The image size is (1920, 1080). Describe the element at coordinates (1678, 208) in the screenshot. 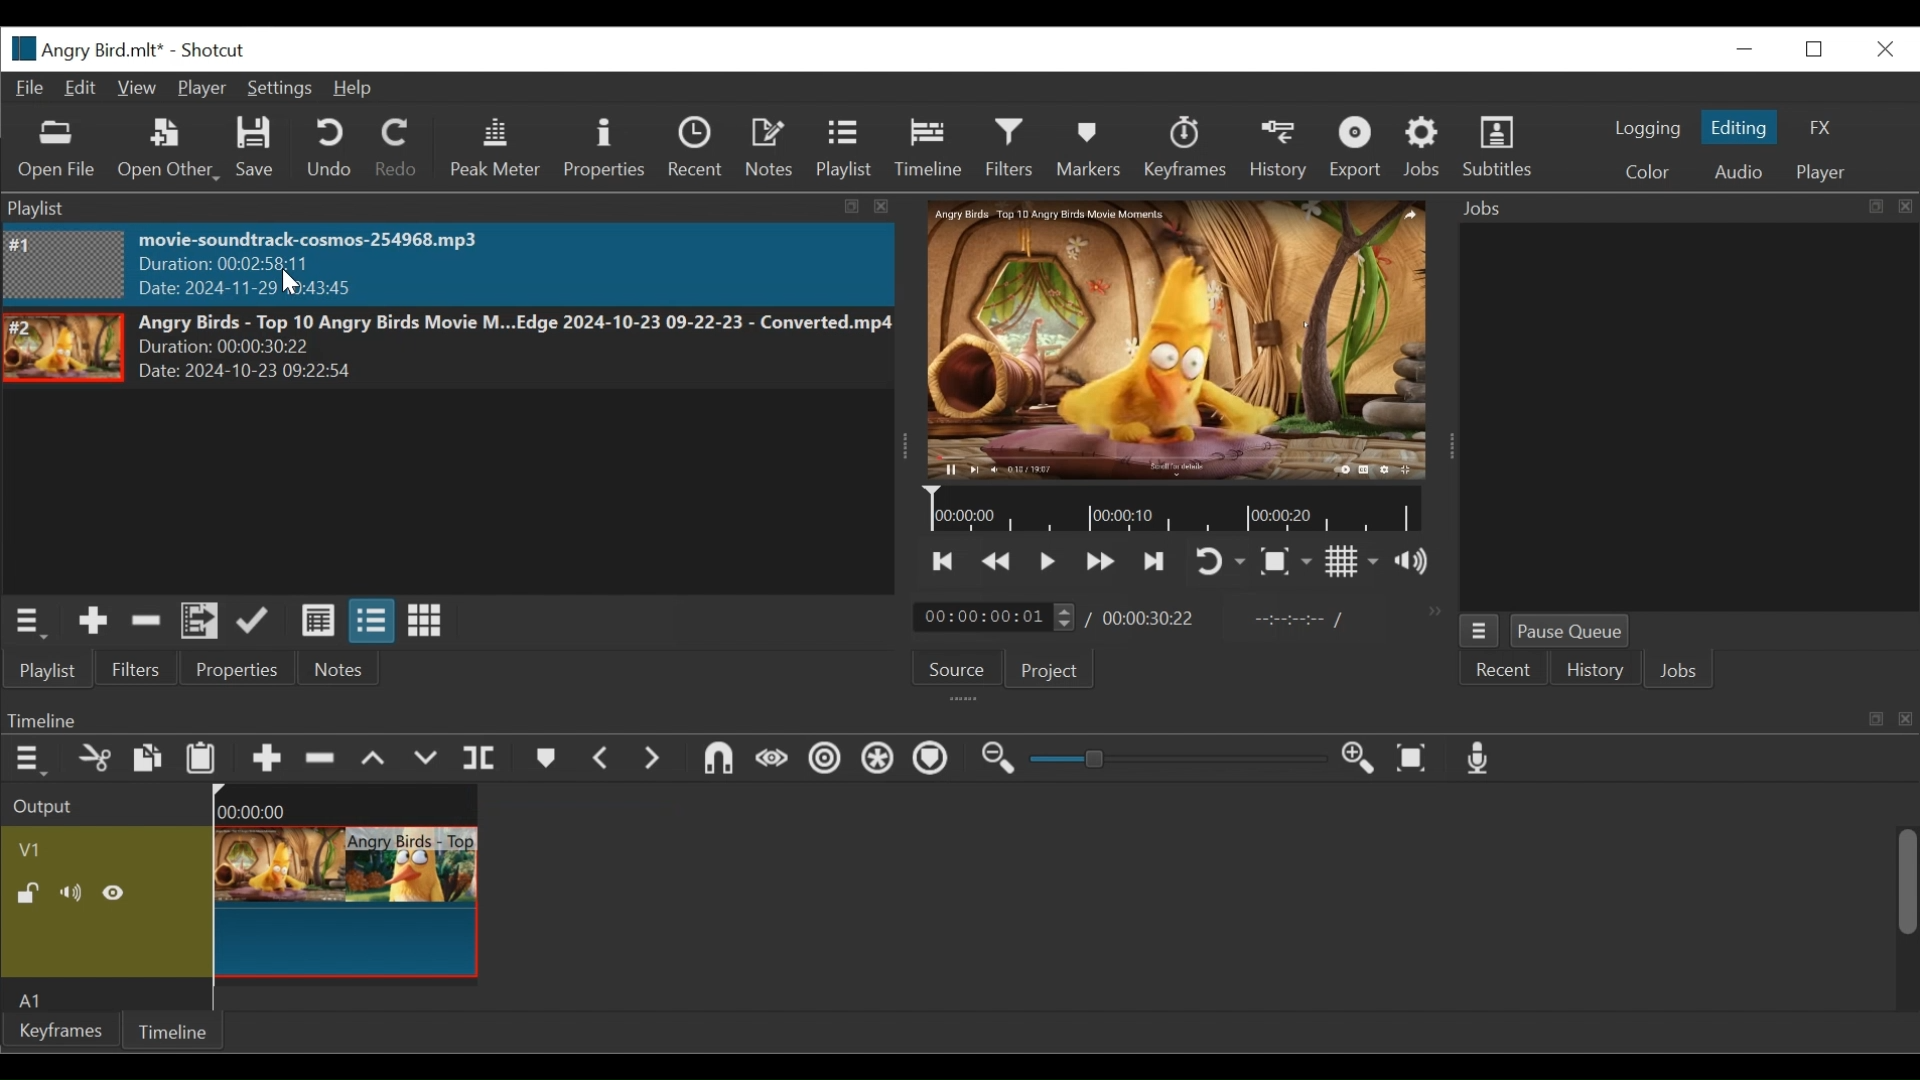

I see `Jobs Panel` at that location.